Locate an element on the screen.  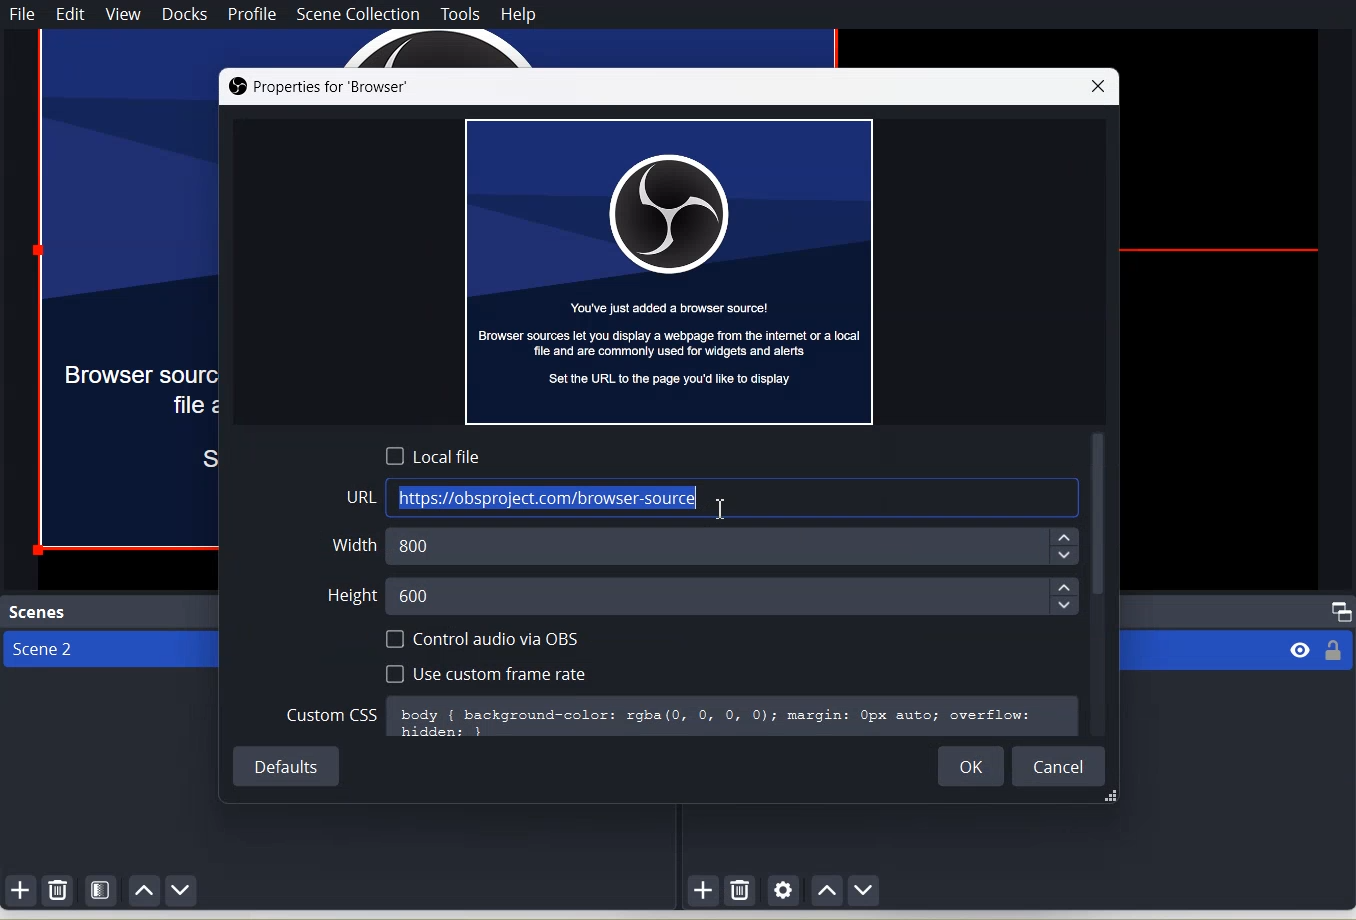
Text is located at coordinates (40, 612).